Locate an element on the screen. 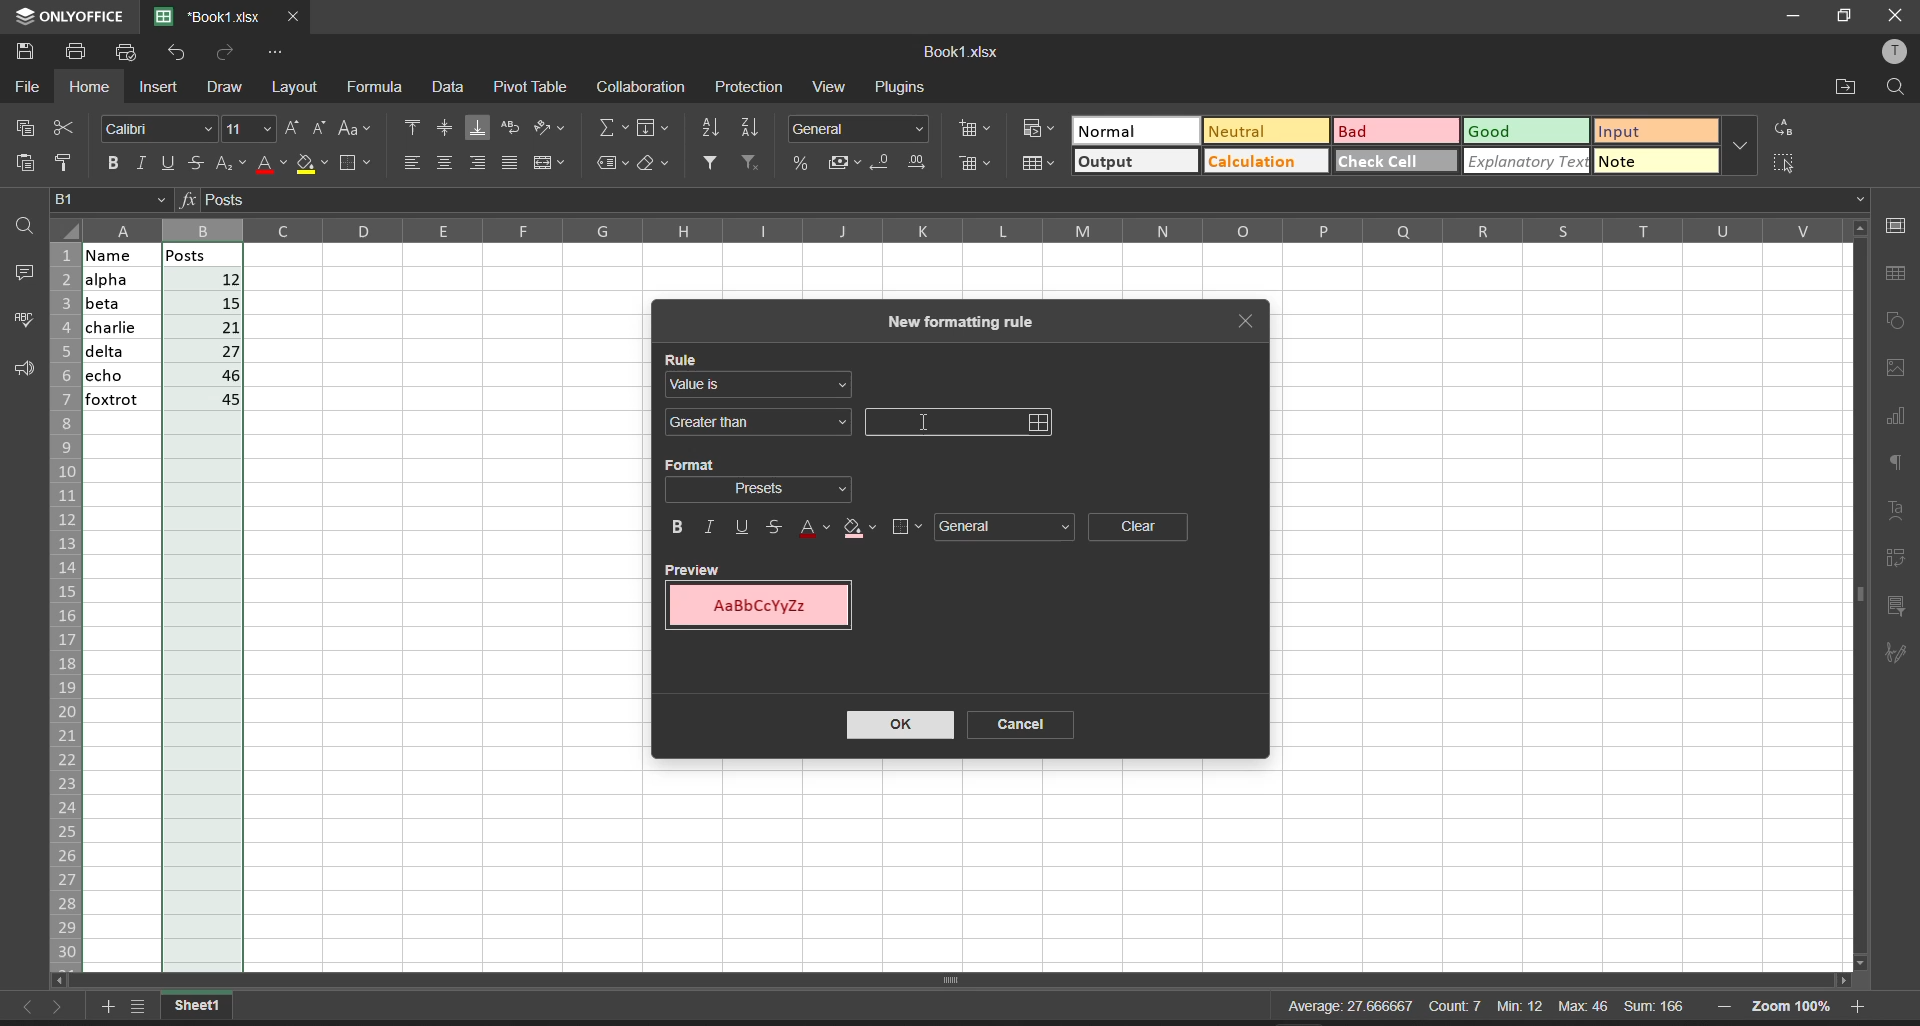 The width and height of the screenshot is (1920, 1026). Normal is located at coordinates (1109, 132).